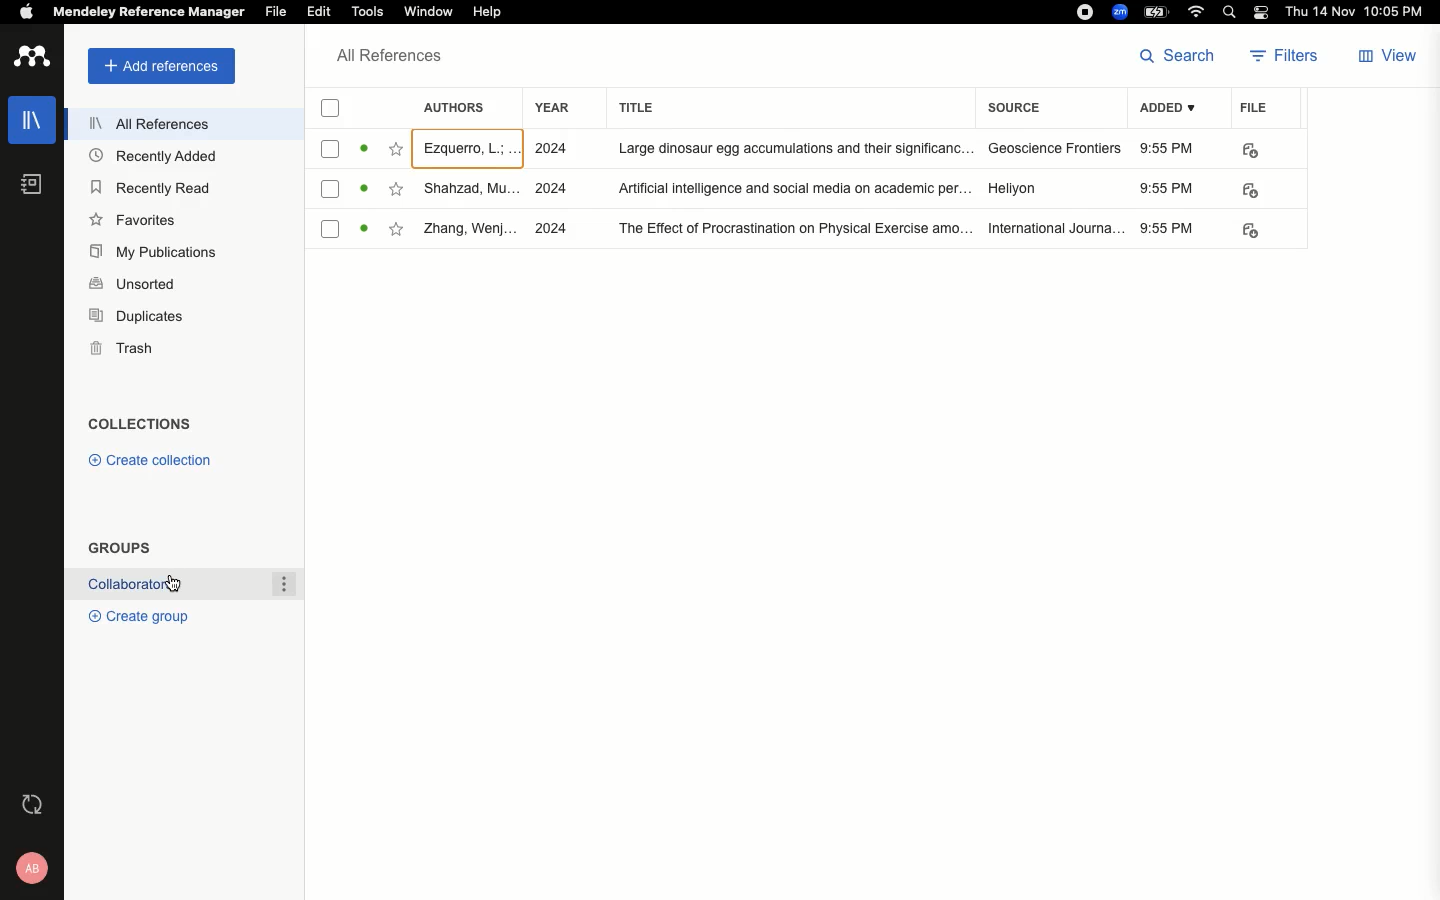  What do you see at coordinates (1055, 148) in the screenshot?
I see `Geoscience frontiers` at bounding box center [1055, 148].